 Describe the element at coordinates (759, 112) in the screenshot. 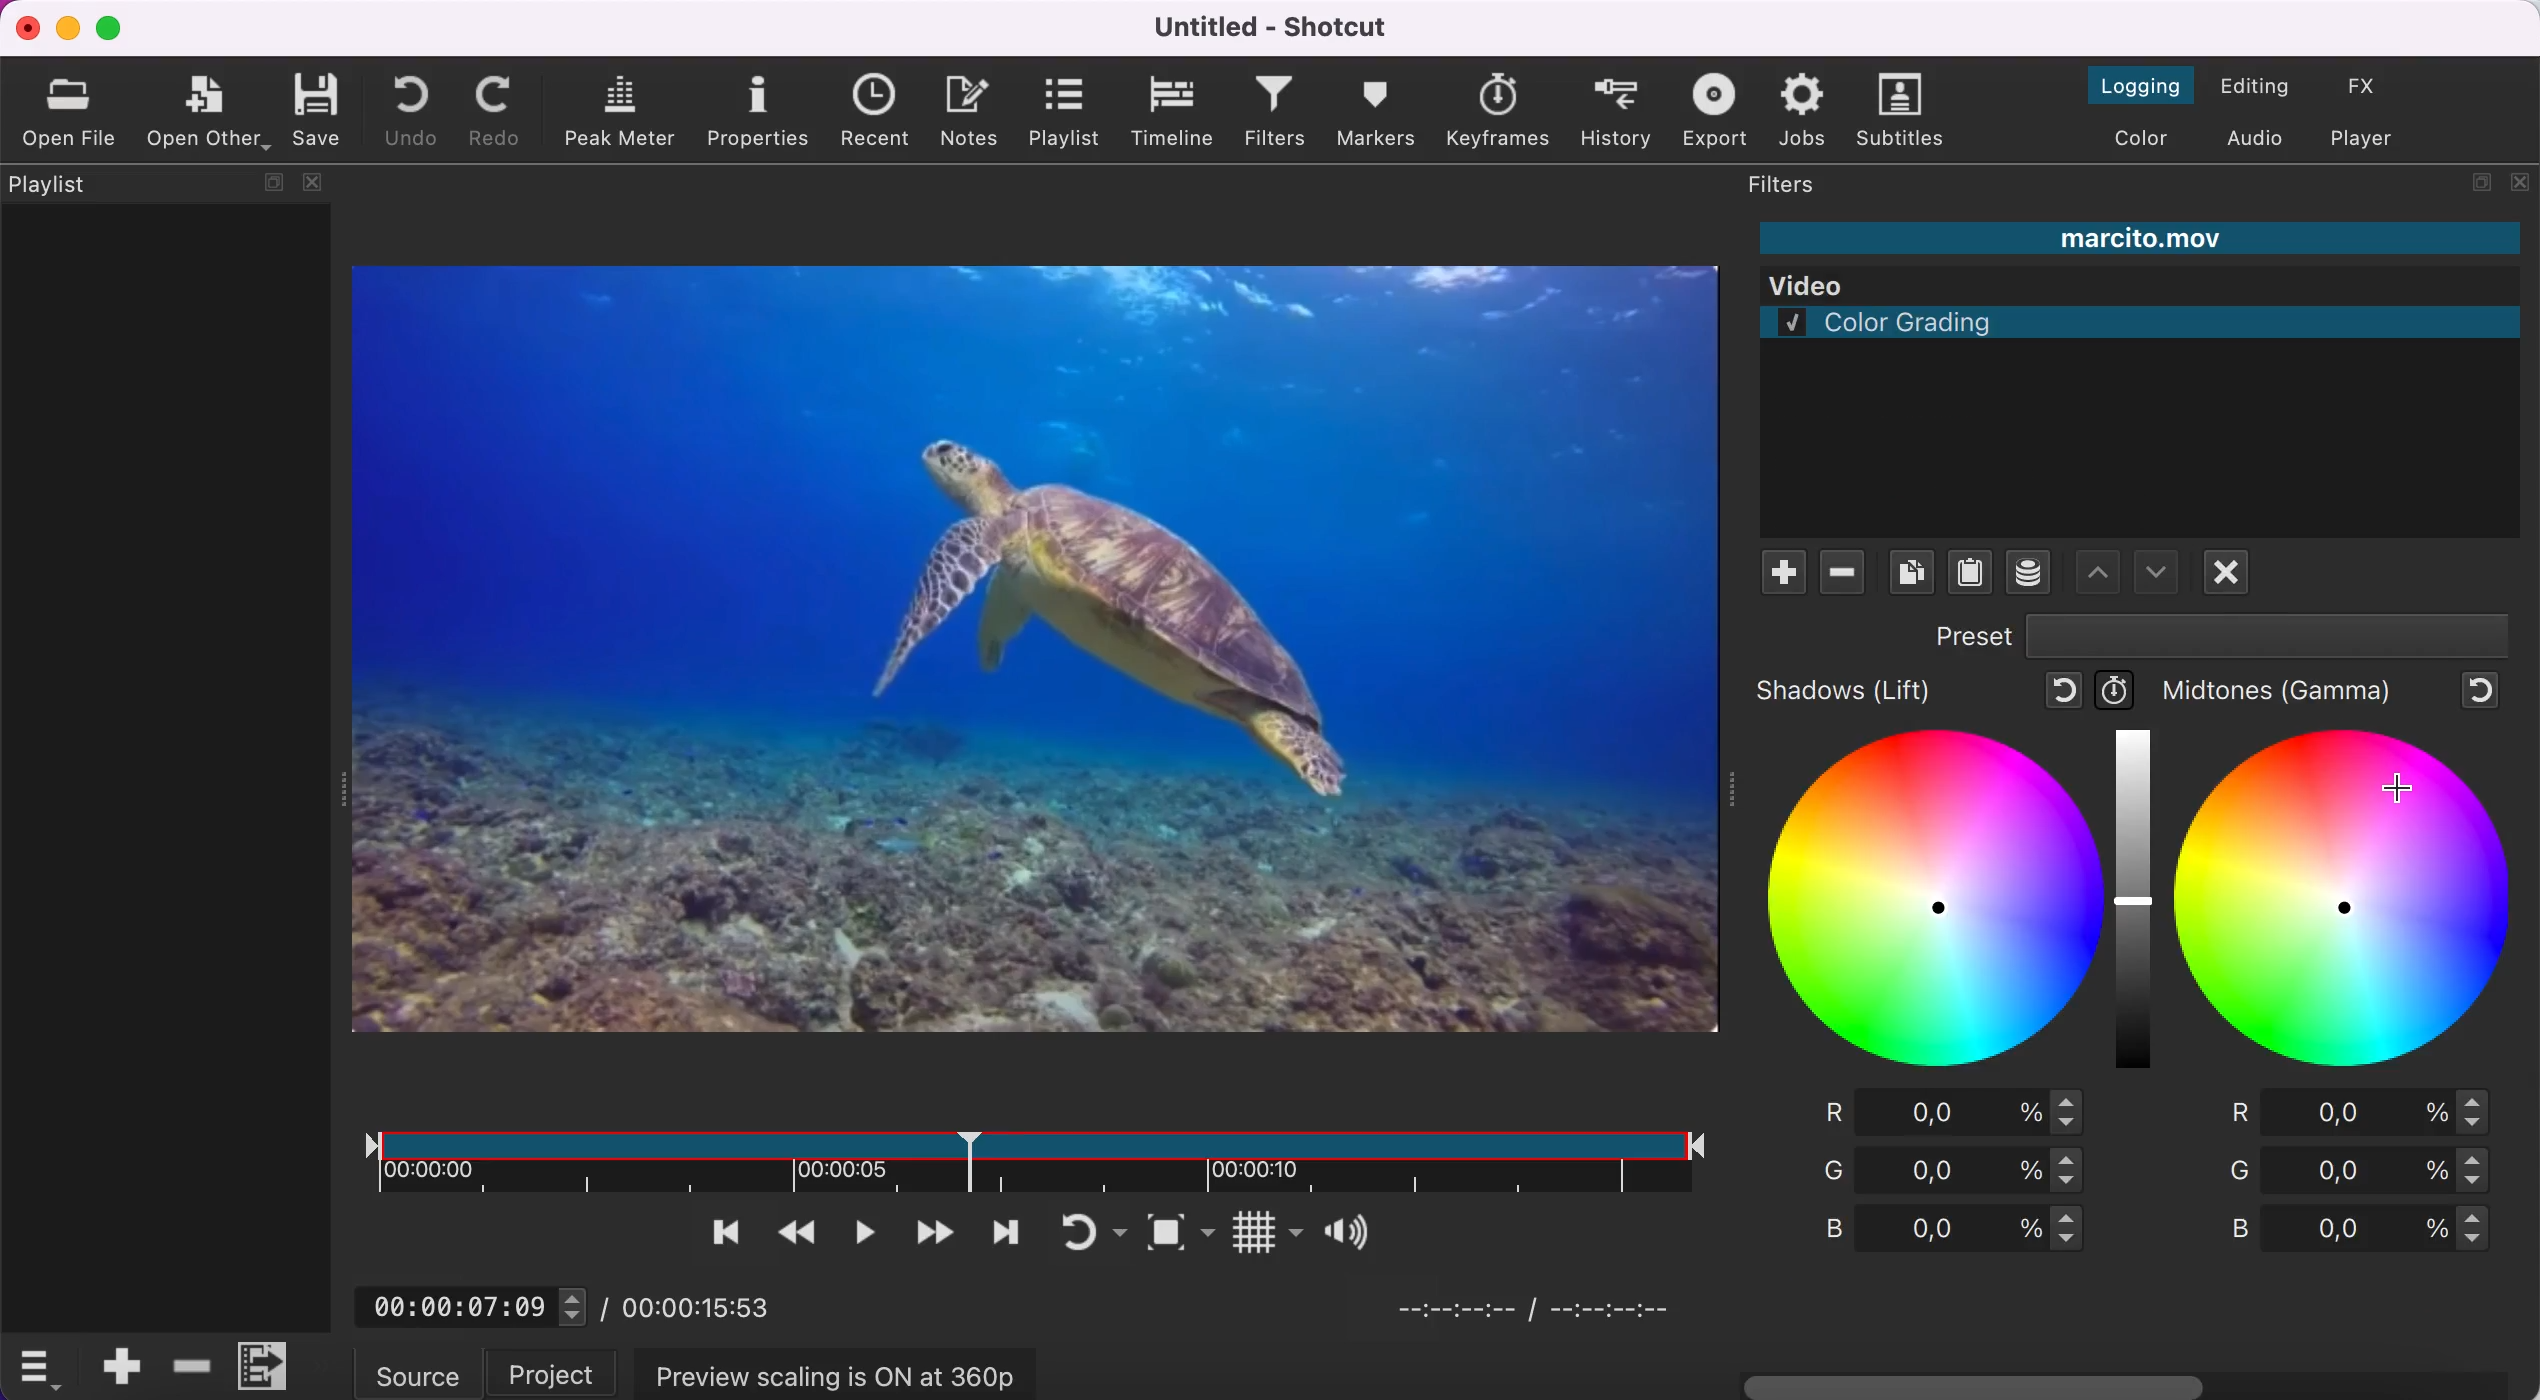

I see `properties` at that location.